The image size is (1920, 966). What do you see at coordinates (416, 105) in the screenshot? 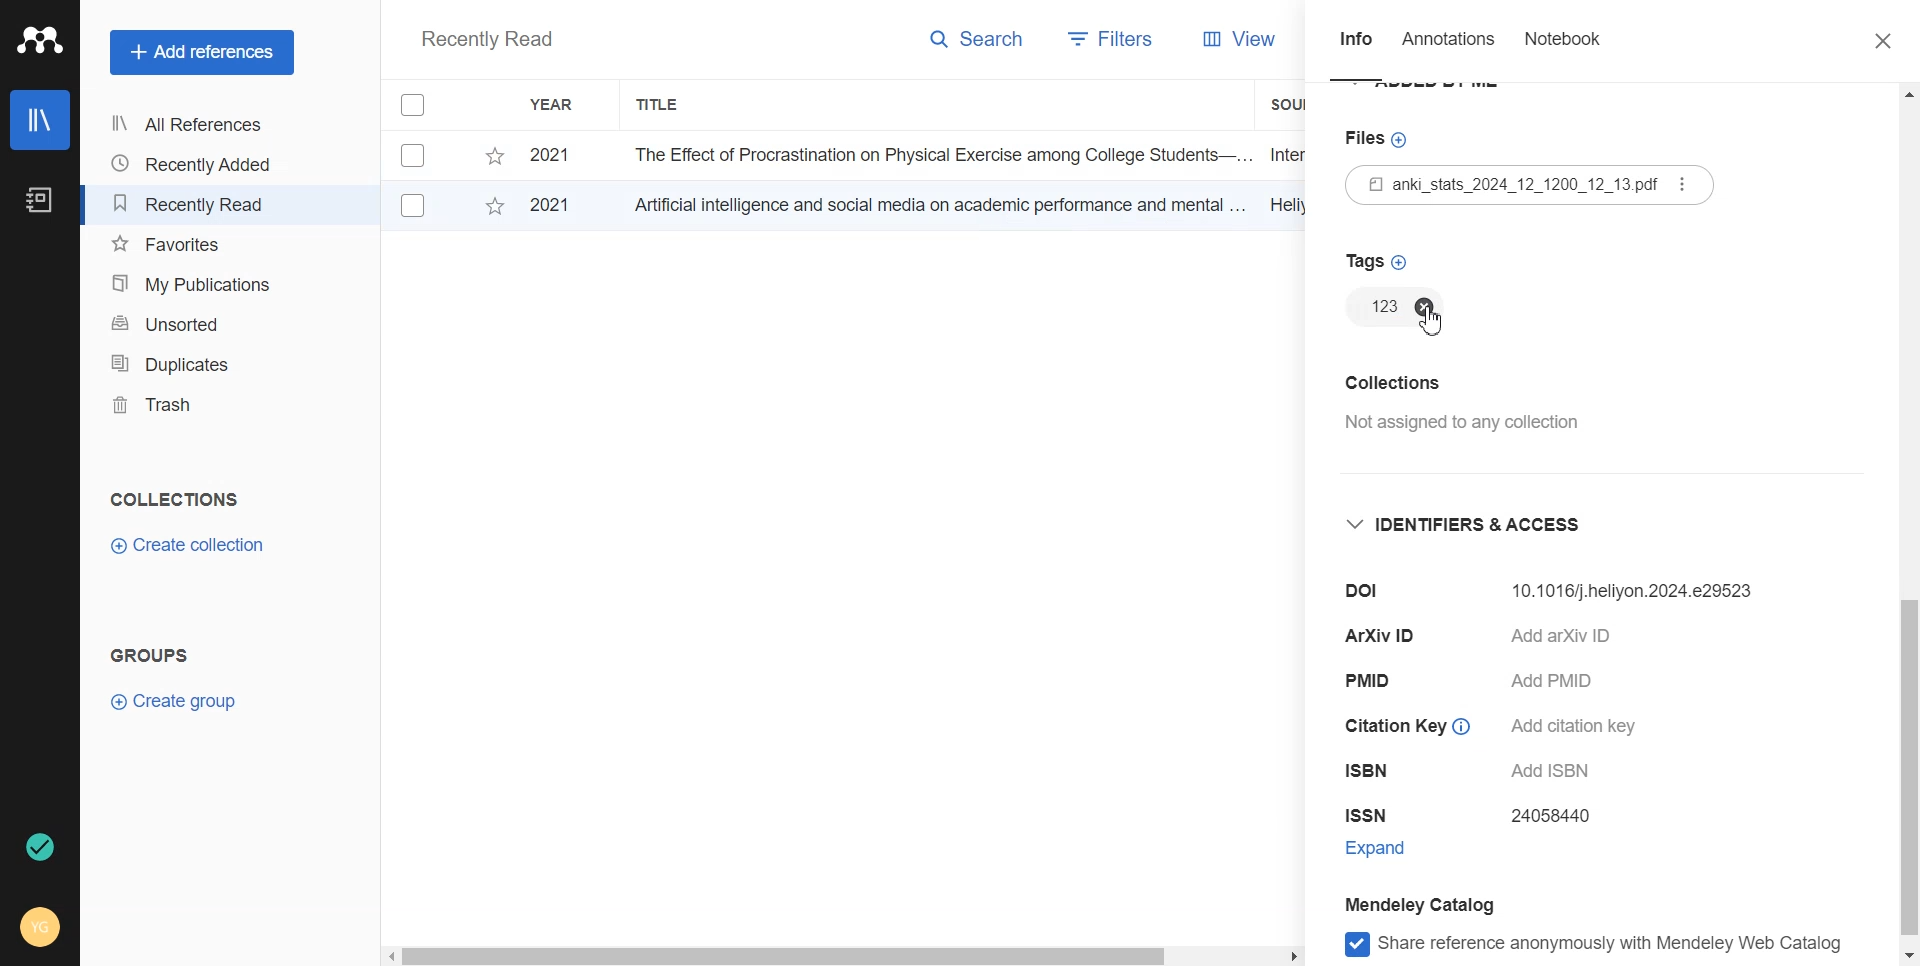
I see `Checkbox` at bounding box center [416, 105].